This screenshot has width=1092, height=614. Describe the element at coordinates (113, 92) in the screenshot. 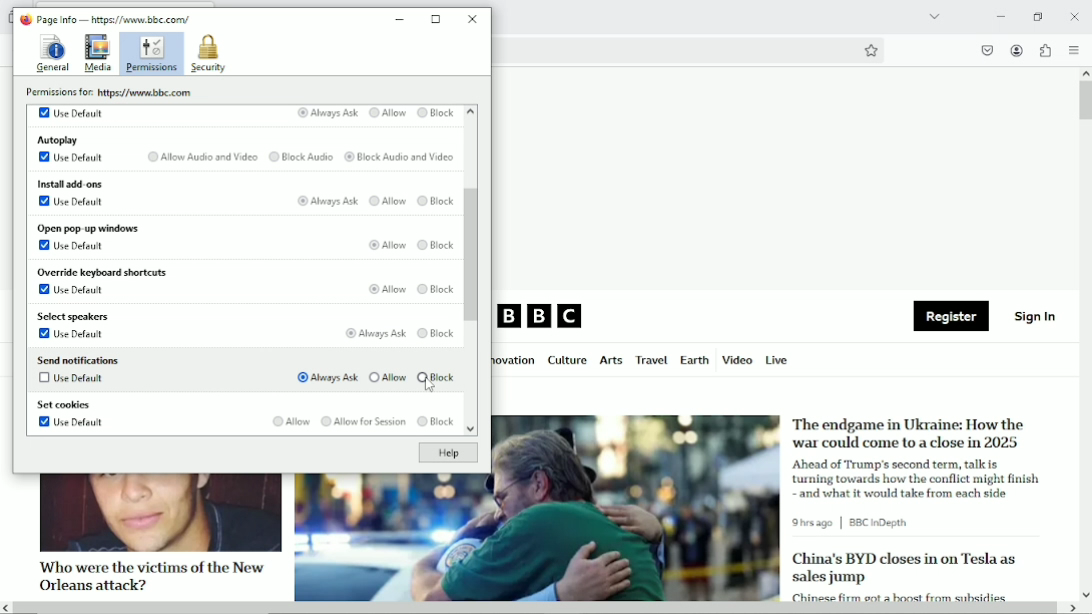

I see `Permissions tor https://www.bbc.com` at that location.